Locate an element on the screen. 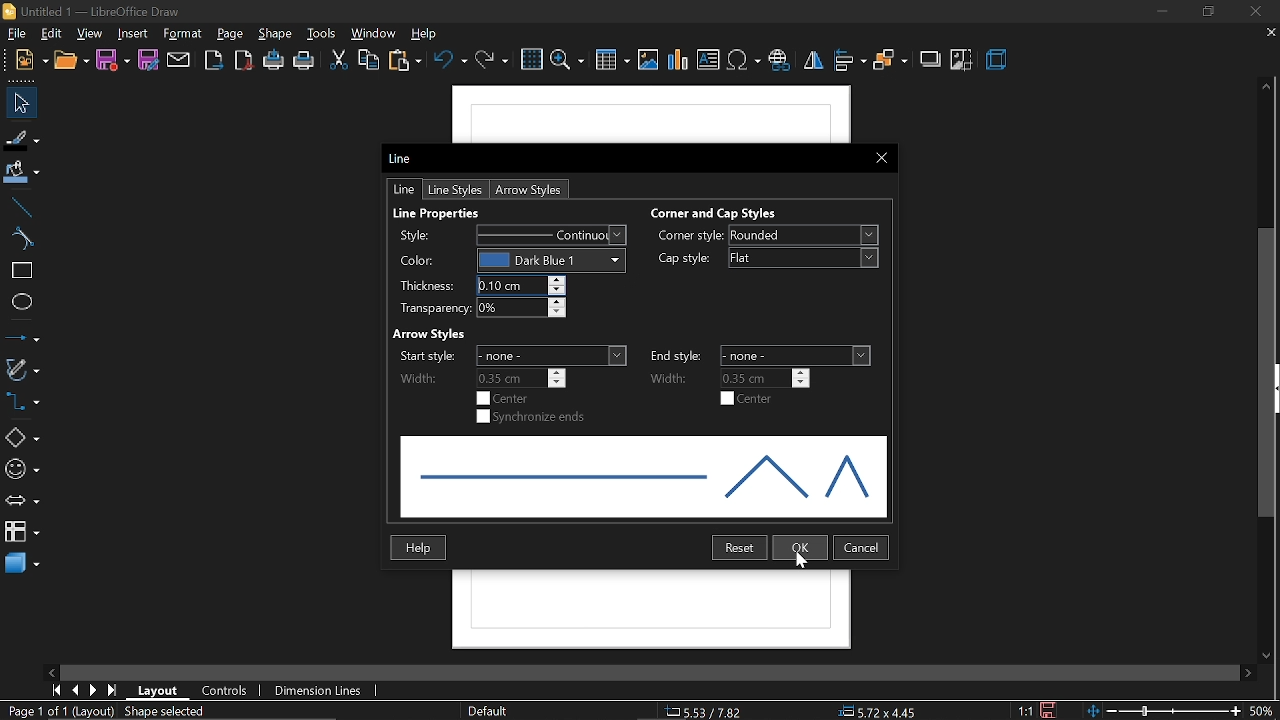 Image resolution: width=1280 pixels, height=720 pixels. dimension lines is located at coordinates (319, 692).